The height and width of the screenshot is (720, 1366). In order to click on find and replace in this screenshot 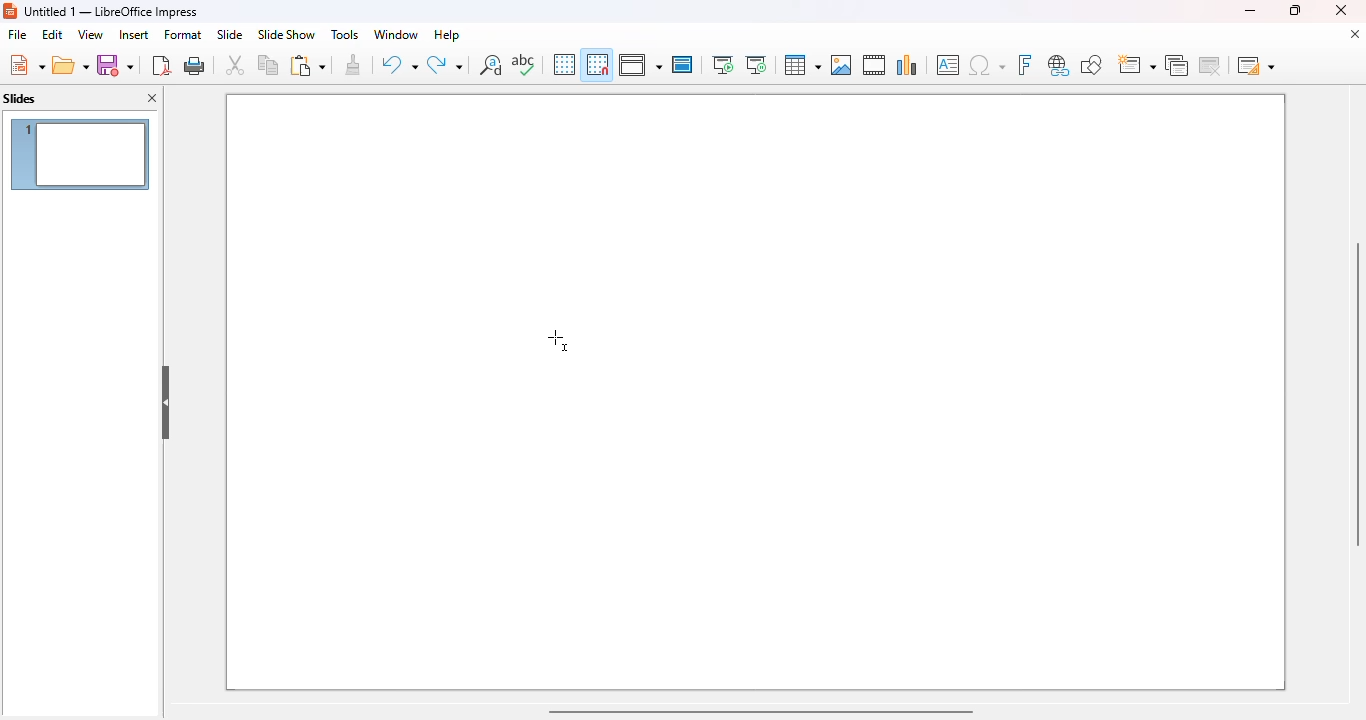, I will do `click(491, 64)`.